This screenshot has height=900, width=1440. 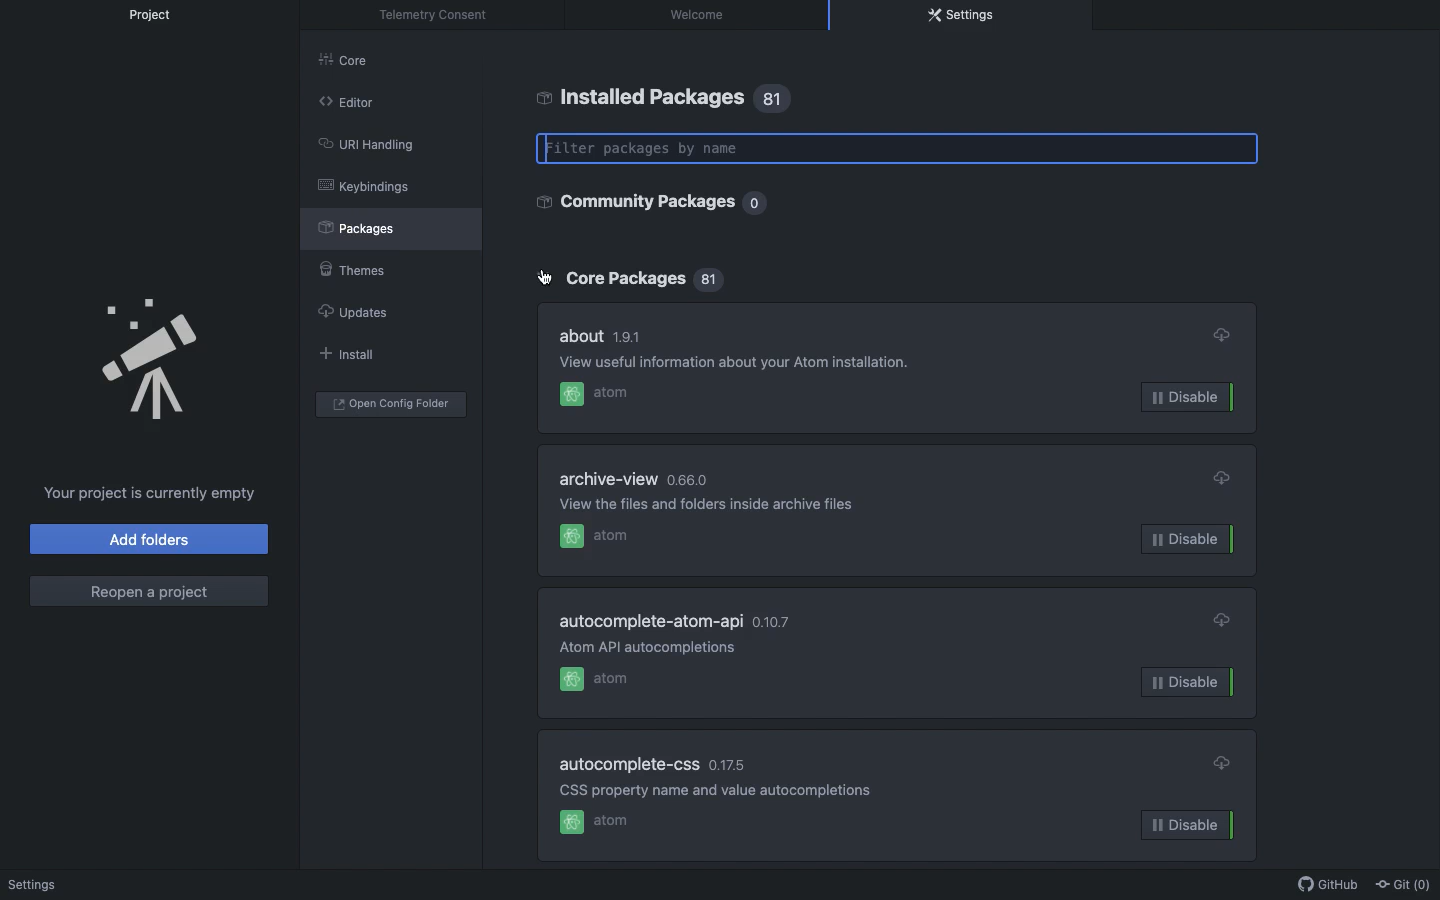 I want to click on Emblem, so click(x=153, y=361).